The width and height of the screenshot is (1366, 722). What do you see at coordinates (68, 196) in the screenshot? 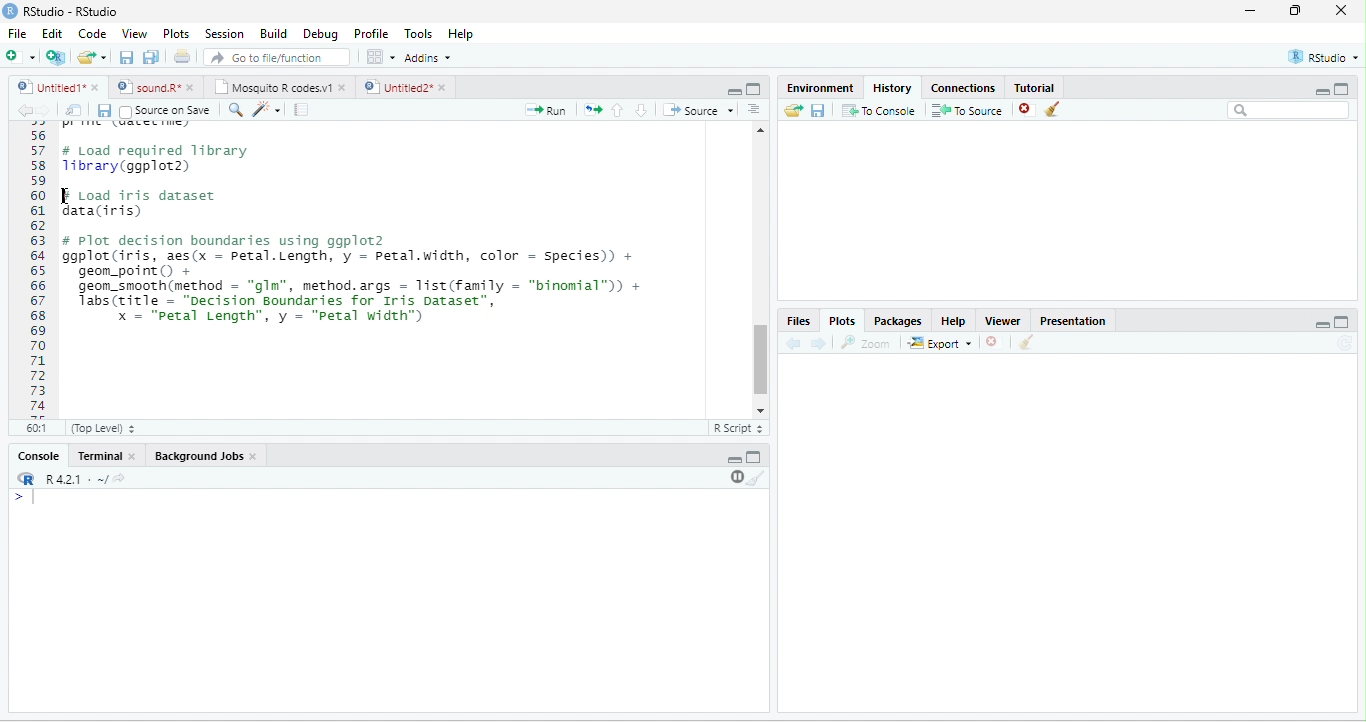
I see `cursor` at bounding box center [68, 196].